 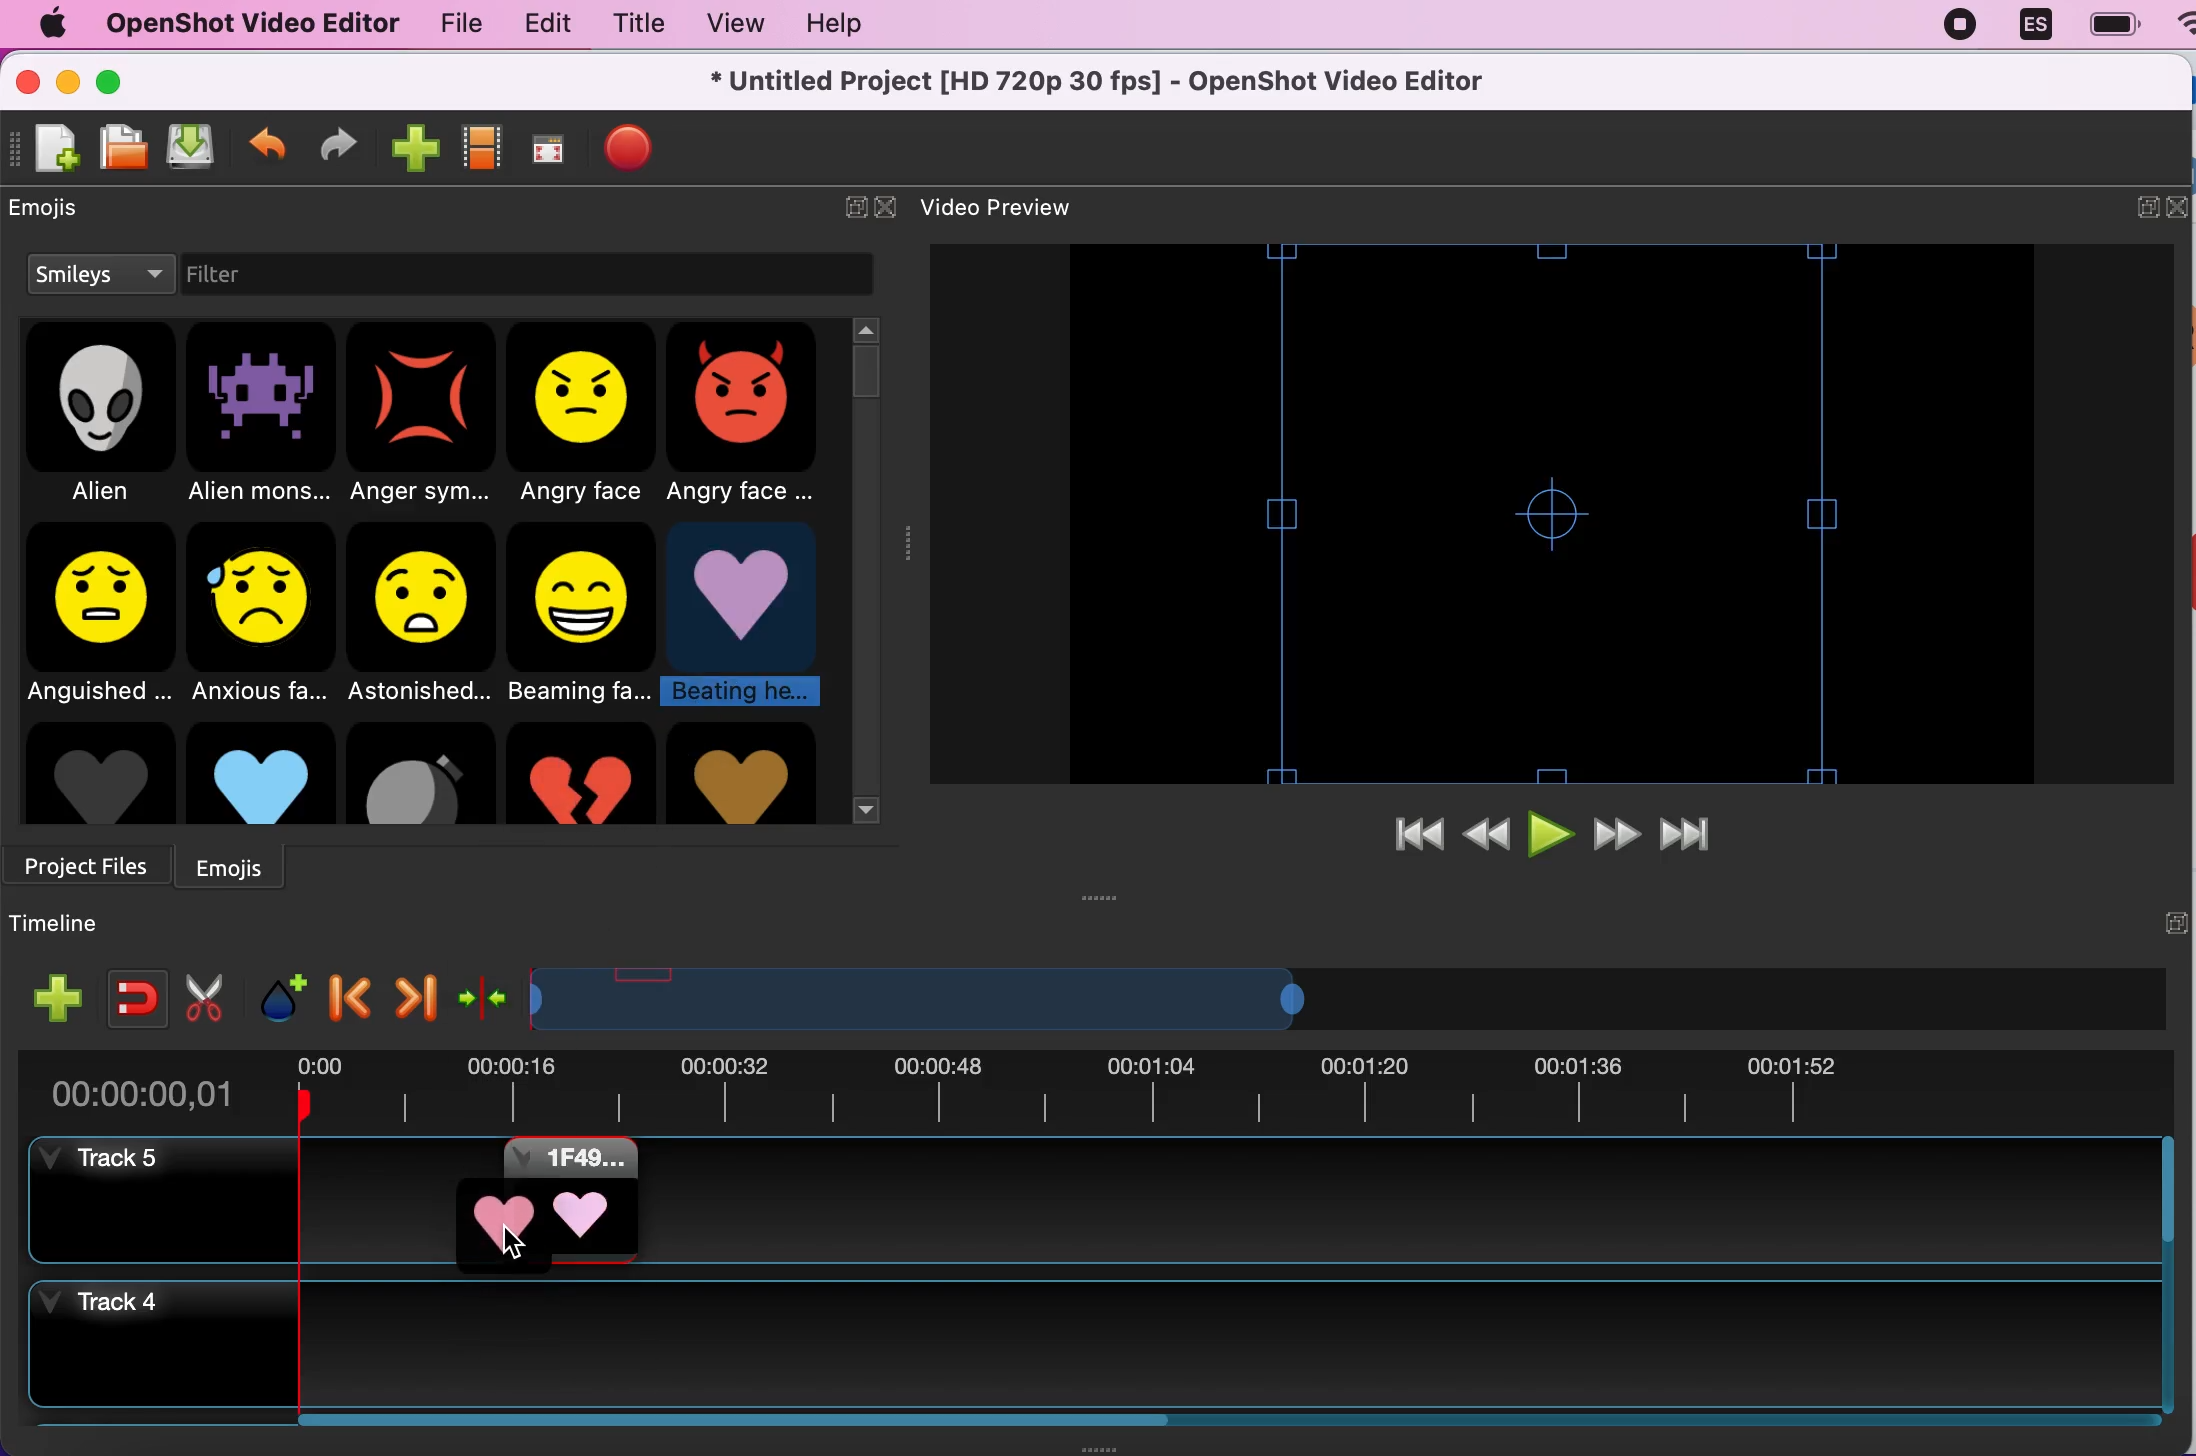 I want to click on close, so click(x=2182, y=206).